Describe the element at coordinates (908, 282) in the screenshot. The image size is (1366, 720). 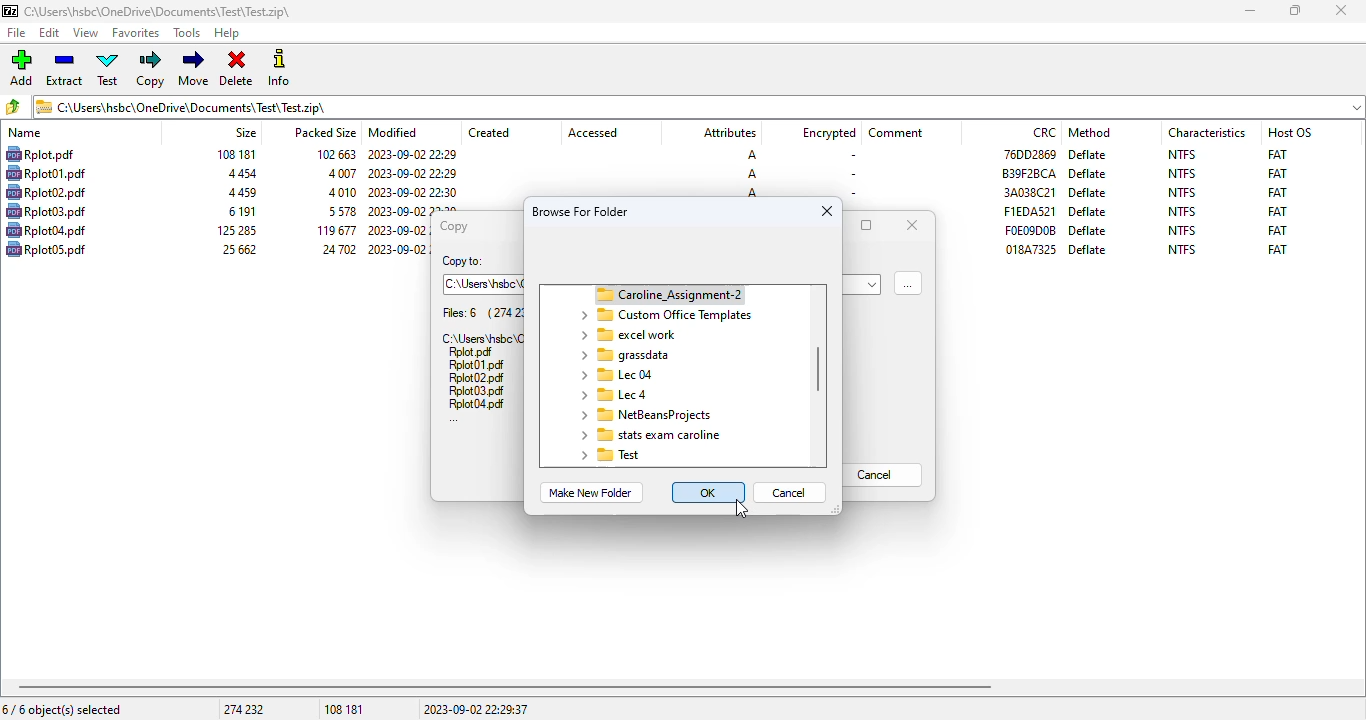
I see `browse for folder` at that location.